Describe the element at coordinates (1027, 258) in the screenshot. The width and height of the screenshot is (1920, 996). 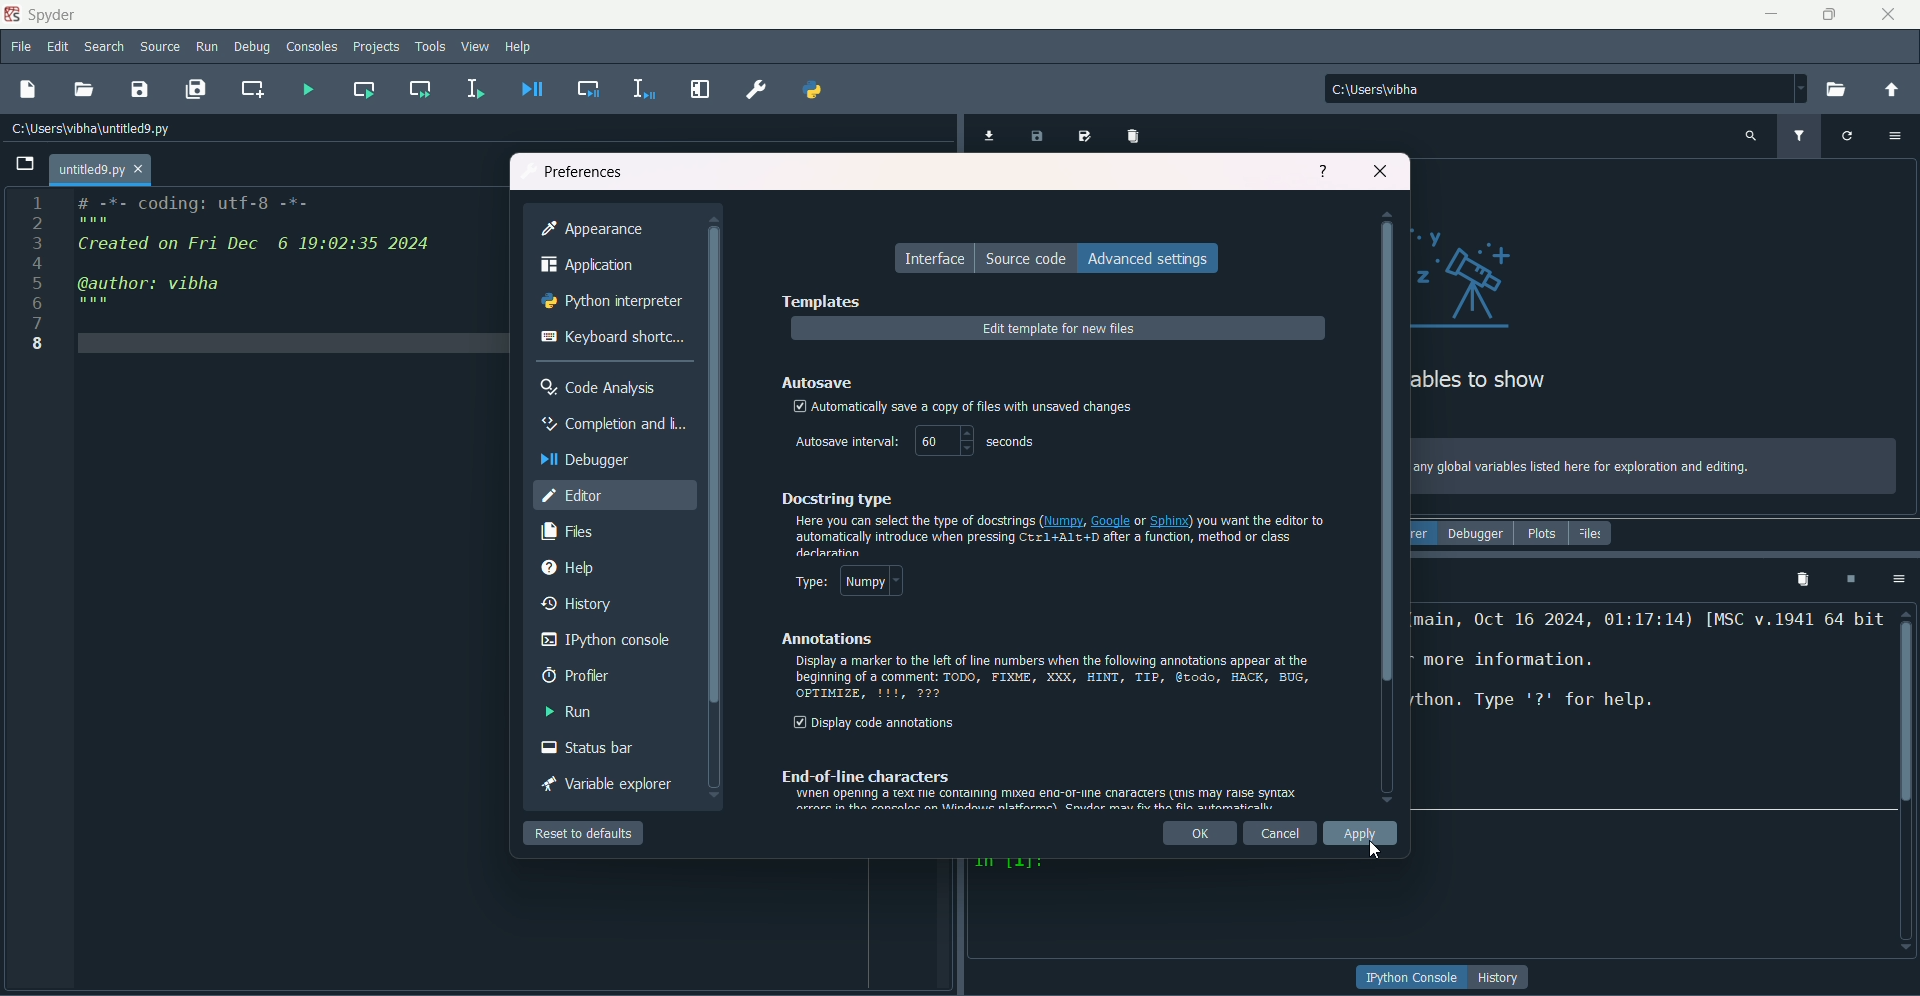
I see `source code` at that location.